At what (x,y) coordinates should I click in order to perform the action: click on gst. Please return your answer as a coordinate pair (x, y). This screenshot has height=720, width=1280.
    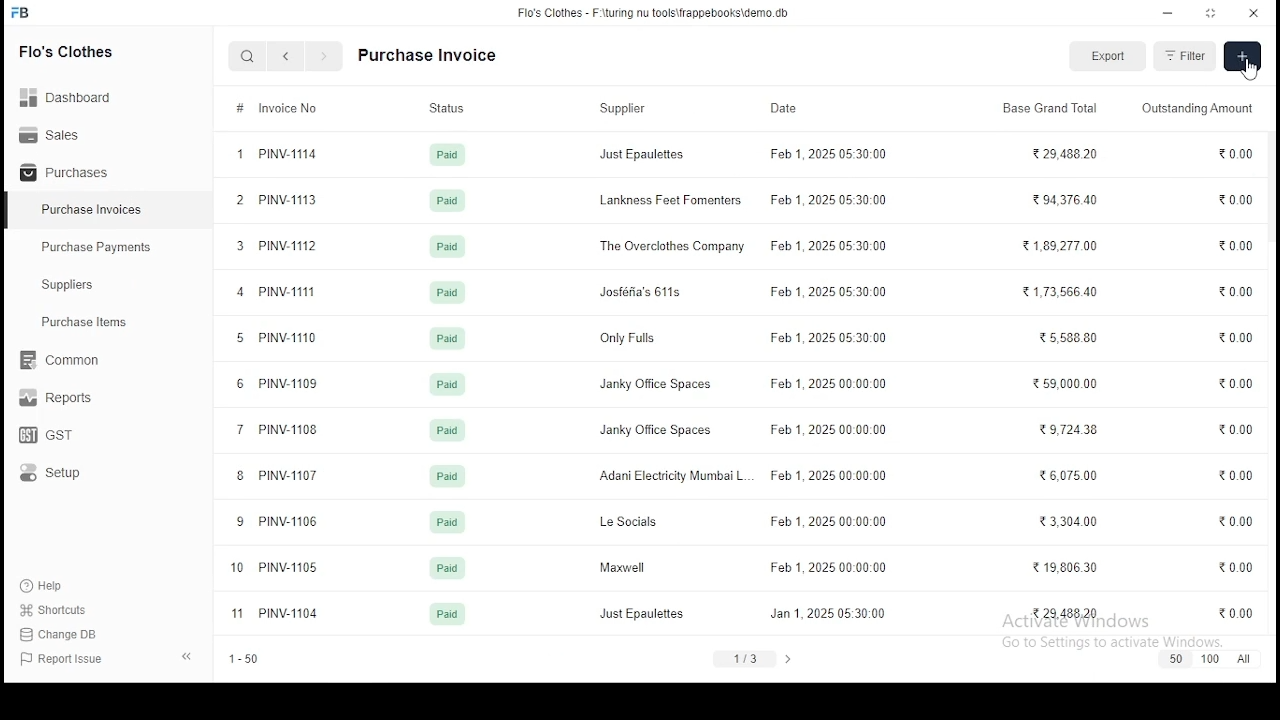
    Looking at the image, I should click on (46, 437).